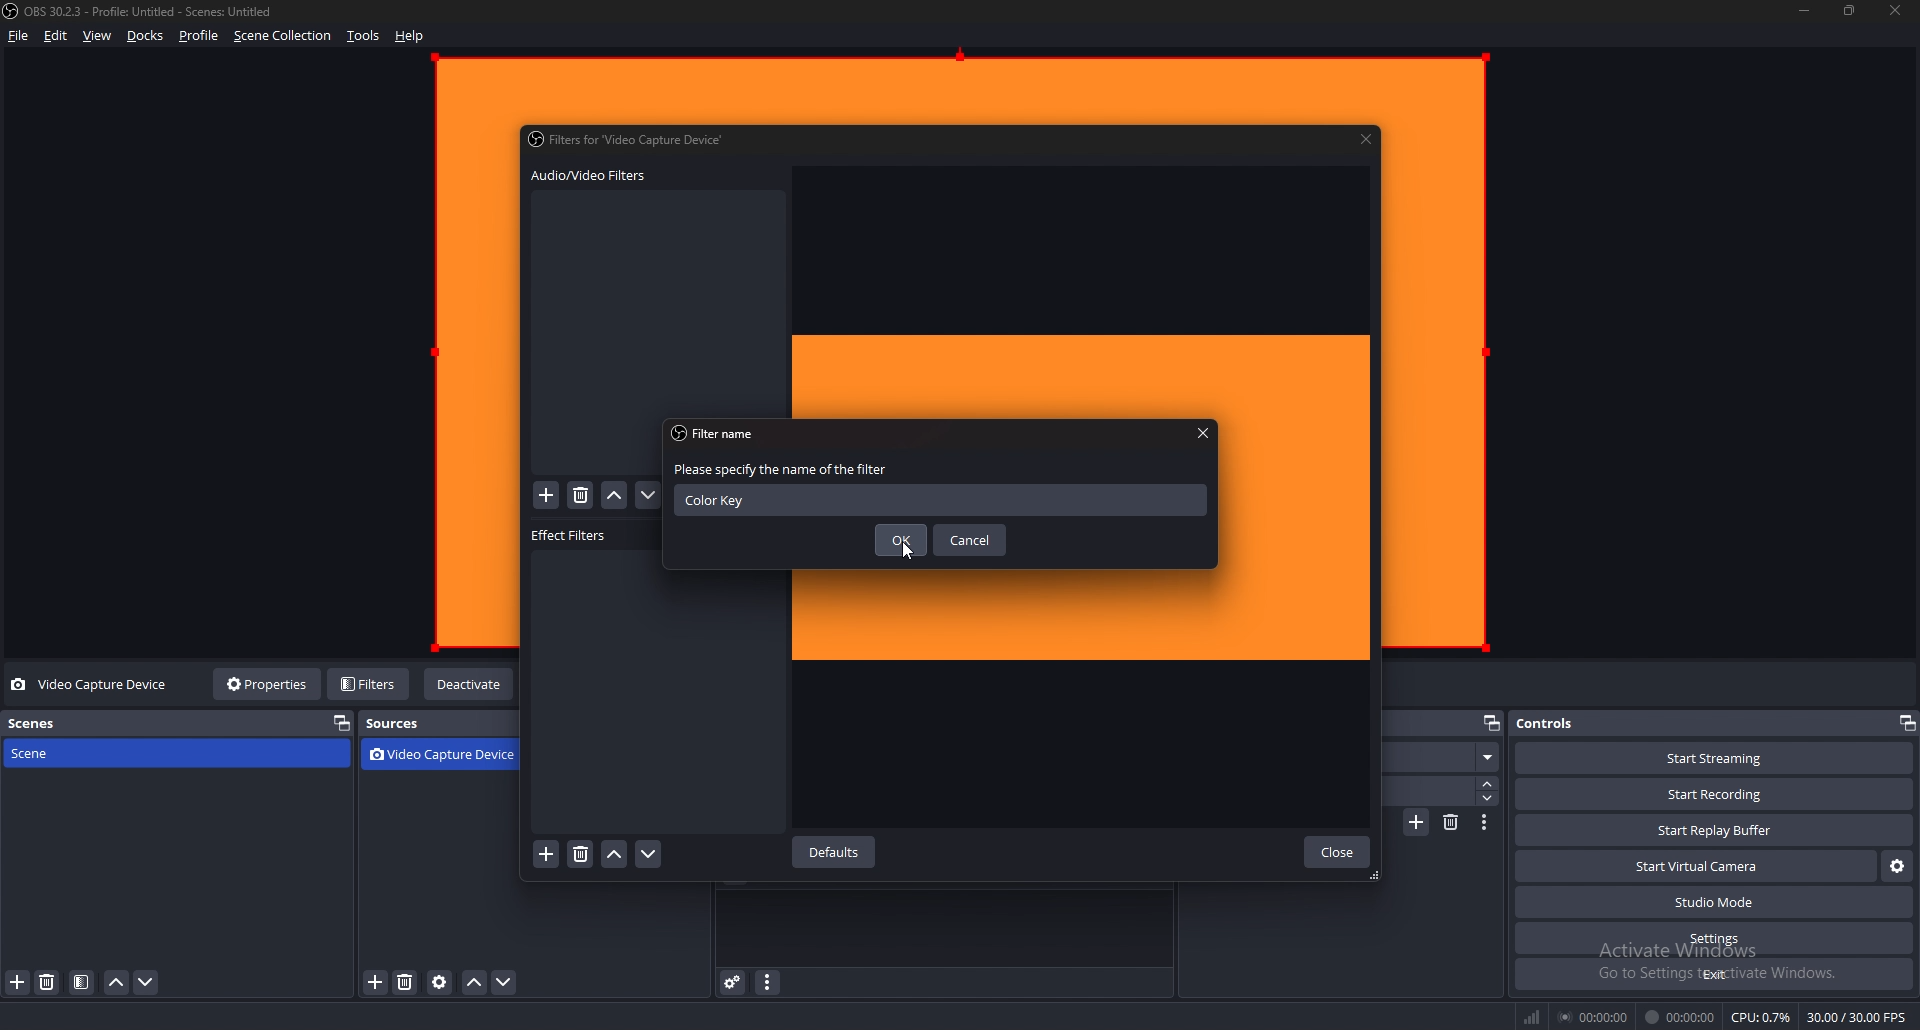  What do you see at coordinates (1483, 822) in the screenshot?
I see `transition properties` at bounding box center [1483, 822].